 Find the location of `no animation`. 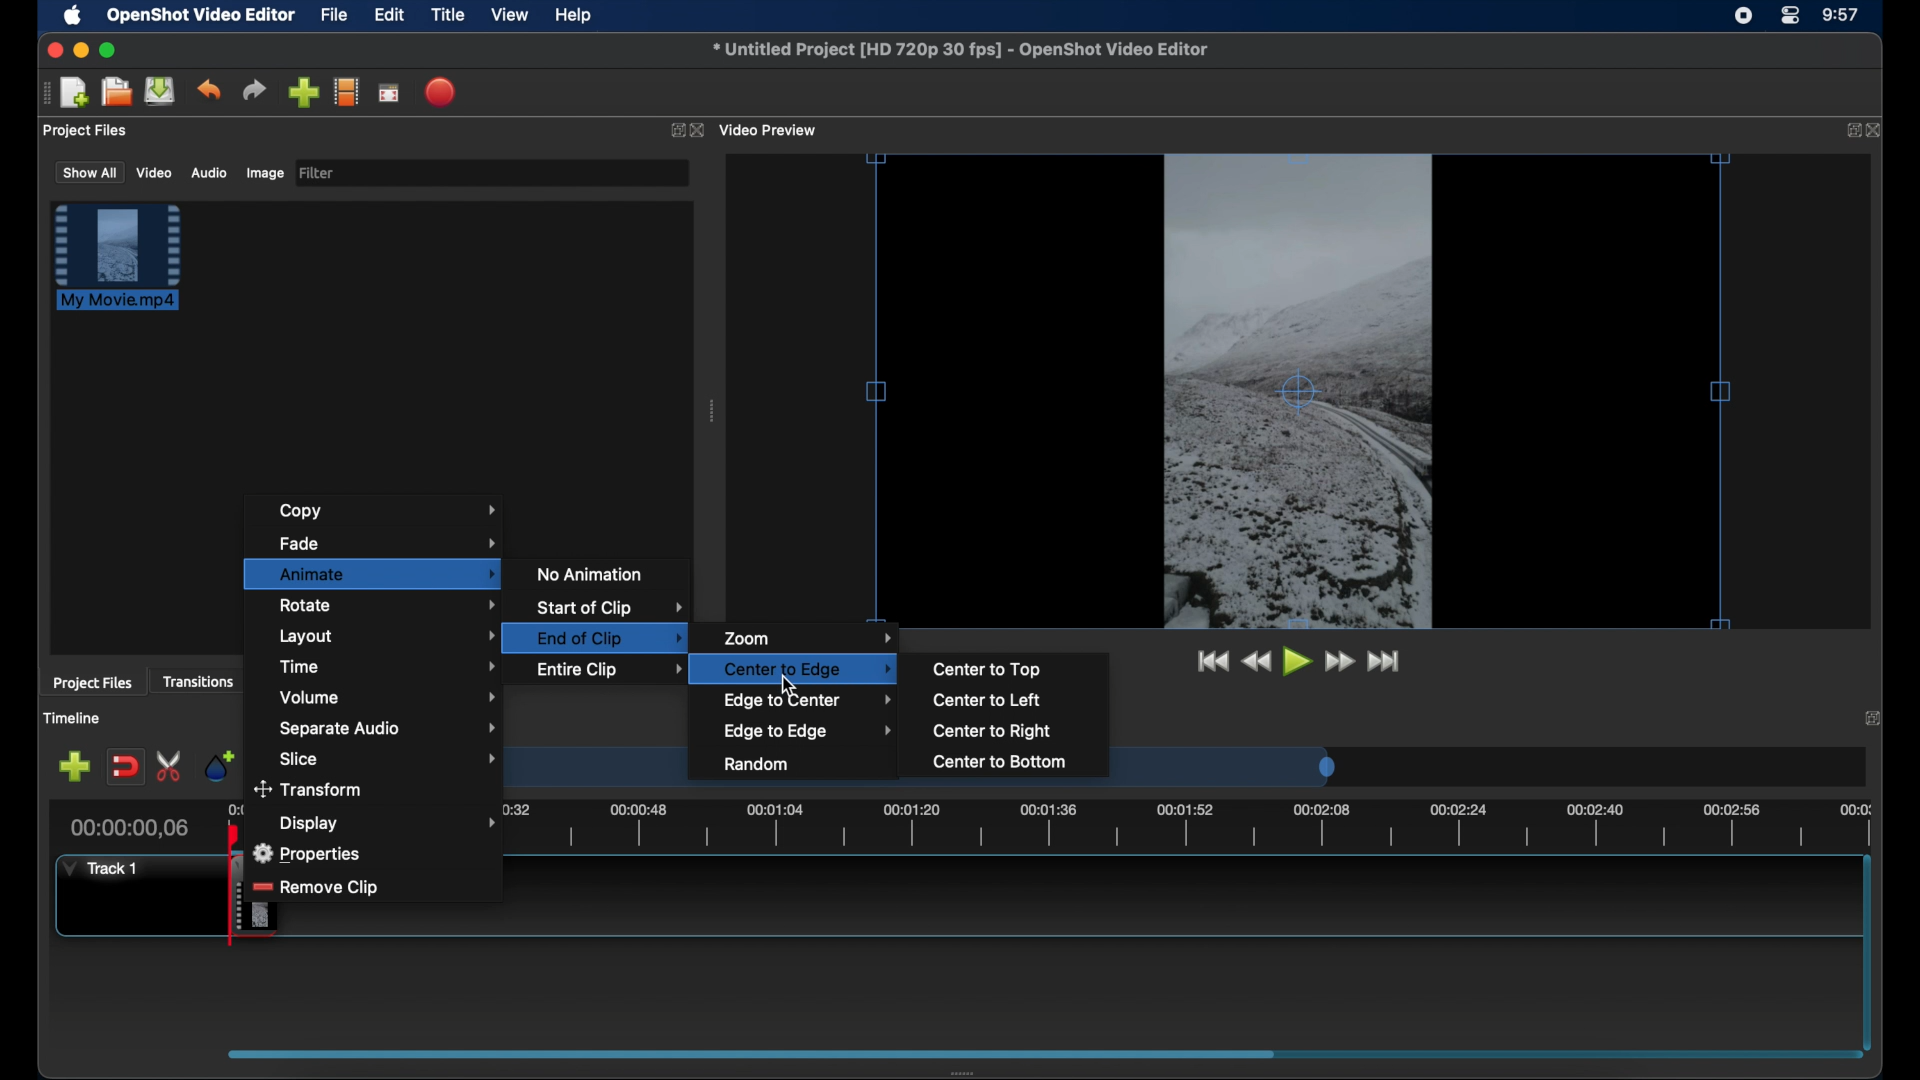

no animation is located at coordinates (591, 573).